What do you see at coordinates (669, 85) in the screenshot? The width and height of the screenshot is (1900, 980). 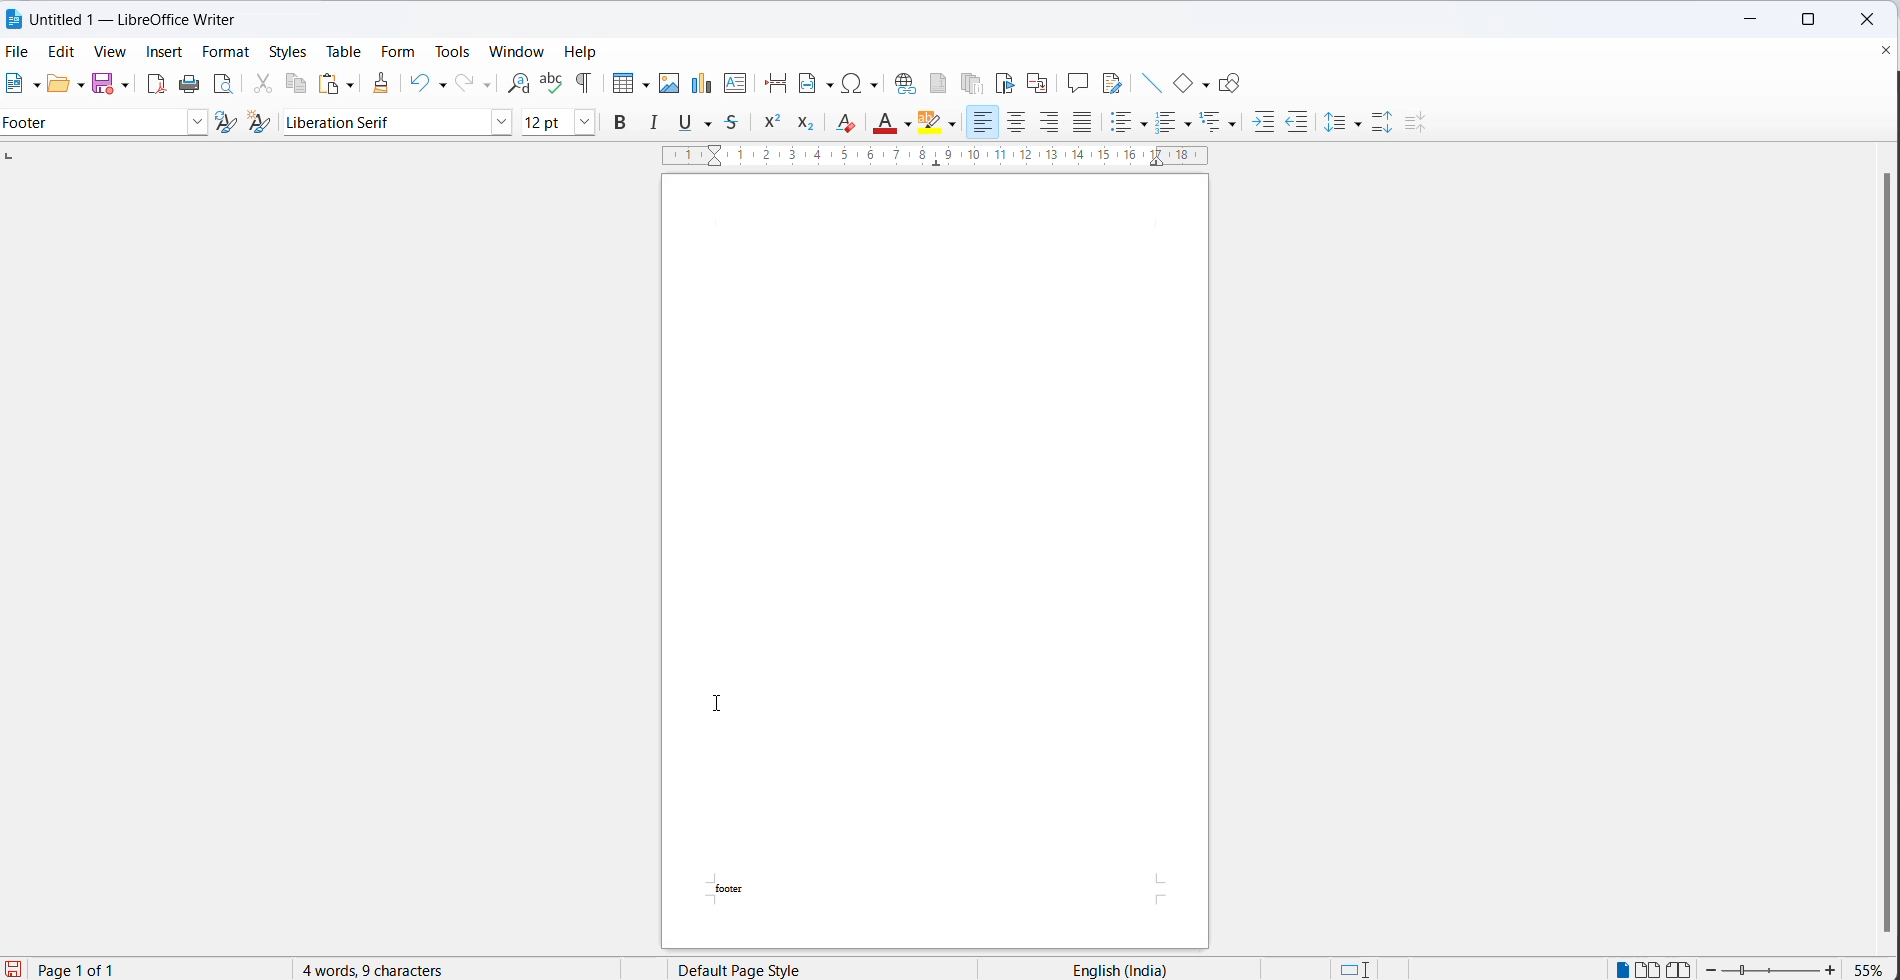 I see `insert images` at bounding box center [669, 85].